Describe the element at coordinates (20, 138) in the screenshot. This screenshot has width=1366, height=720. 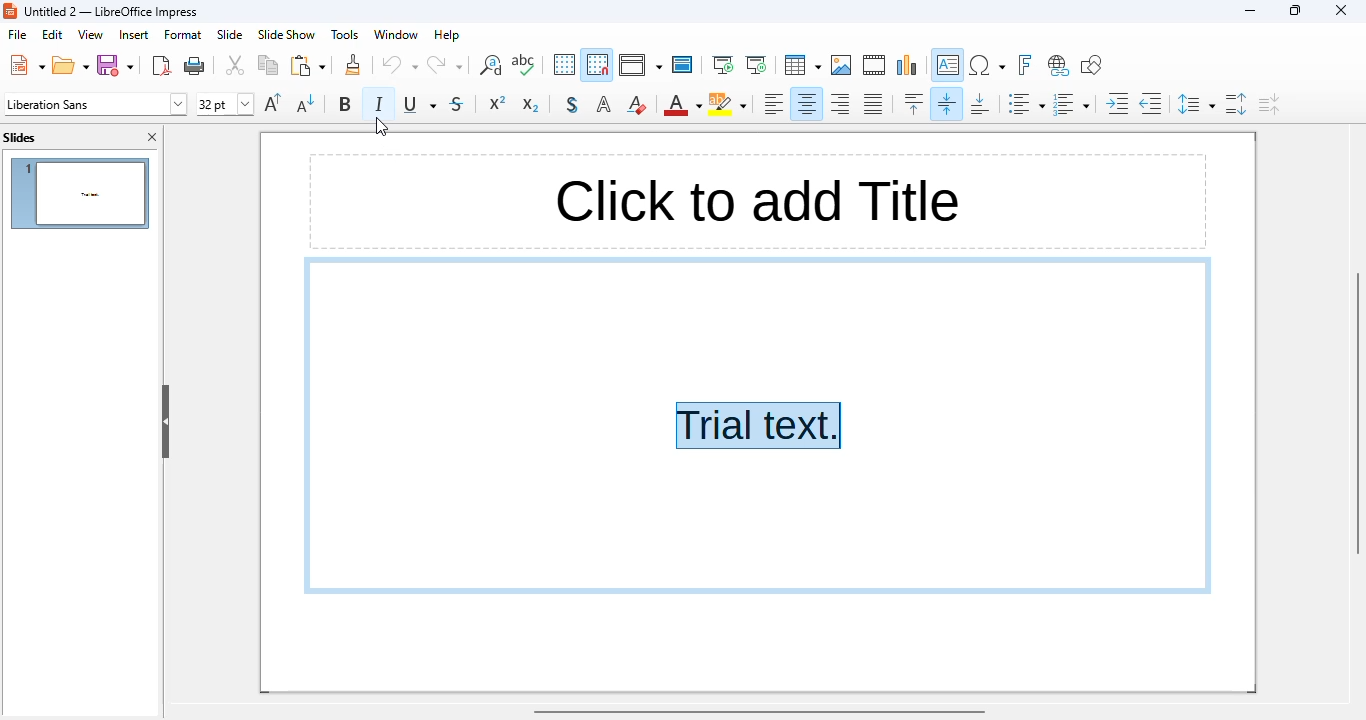
I see `slides` at that location.